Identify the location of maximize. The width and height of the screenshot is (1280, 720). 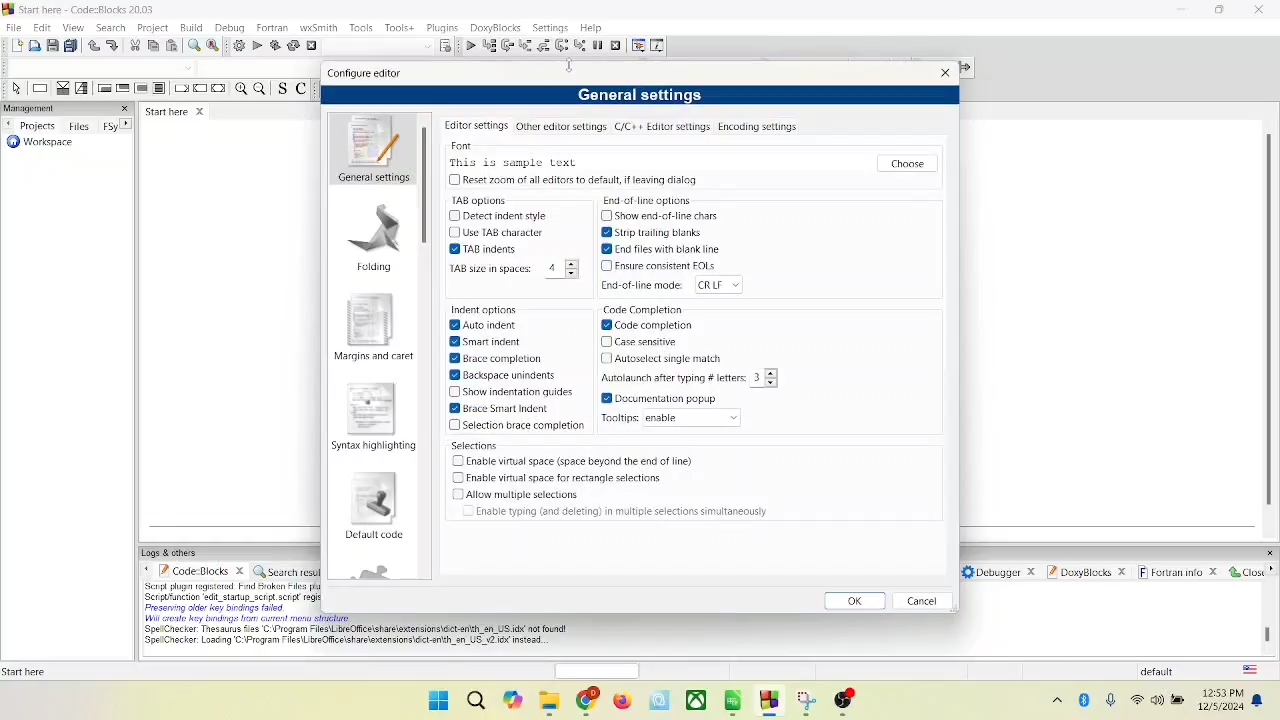
(1223, 12).